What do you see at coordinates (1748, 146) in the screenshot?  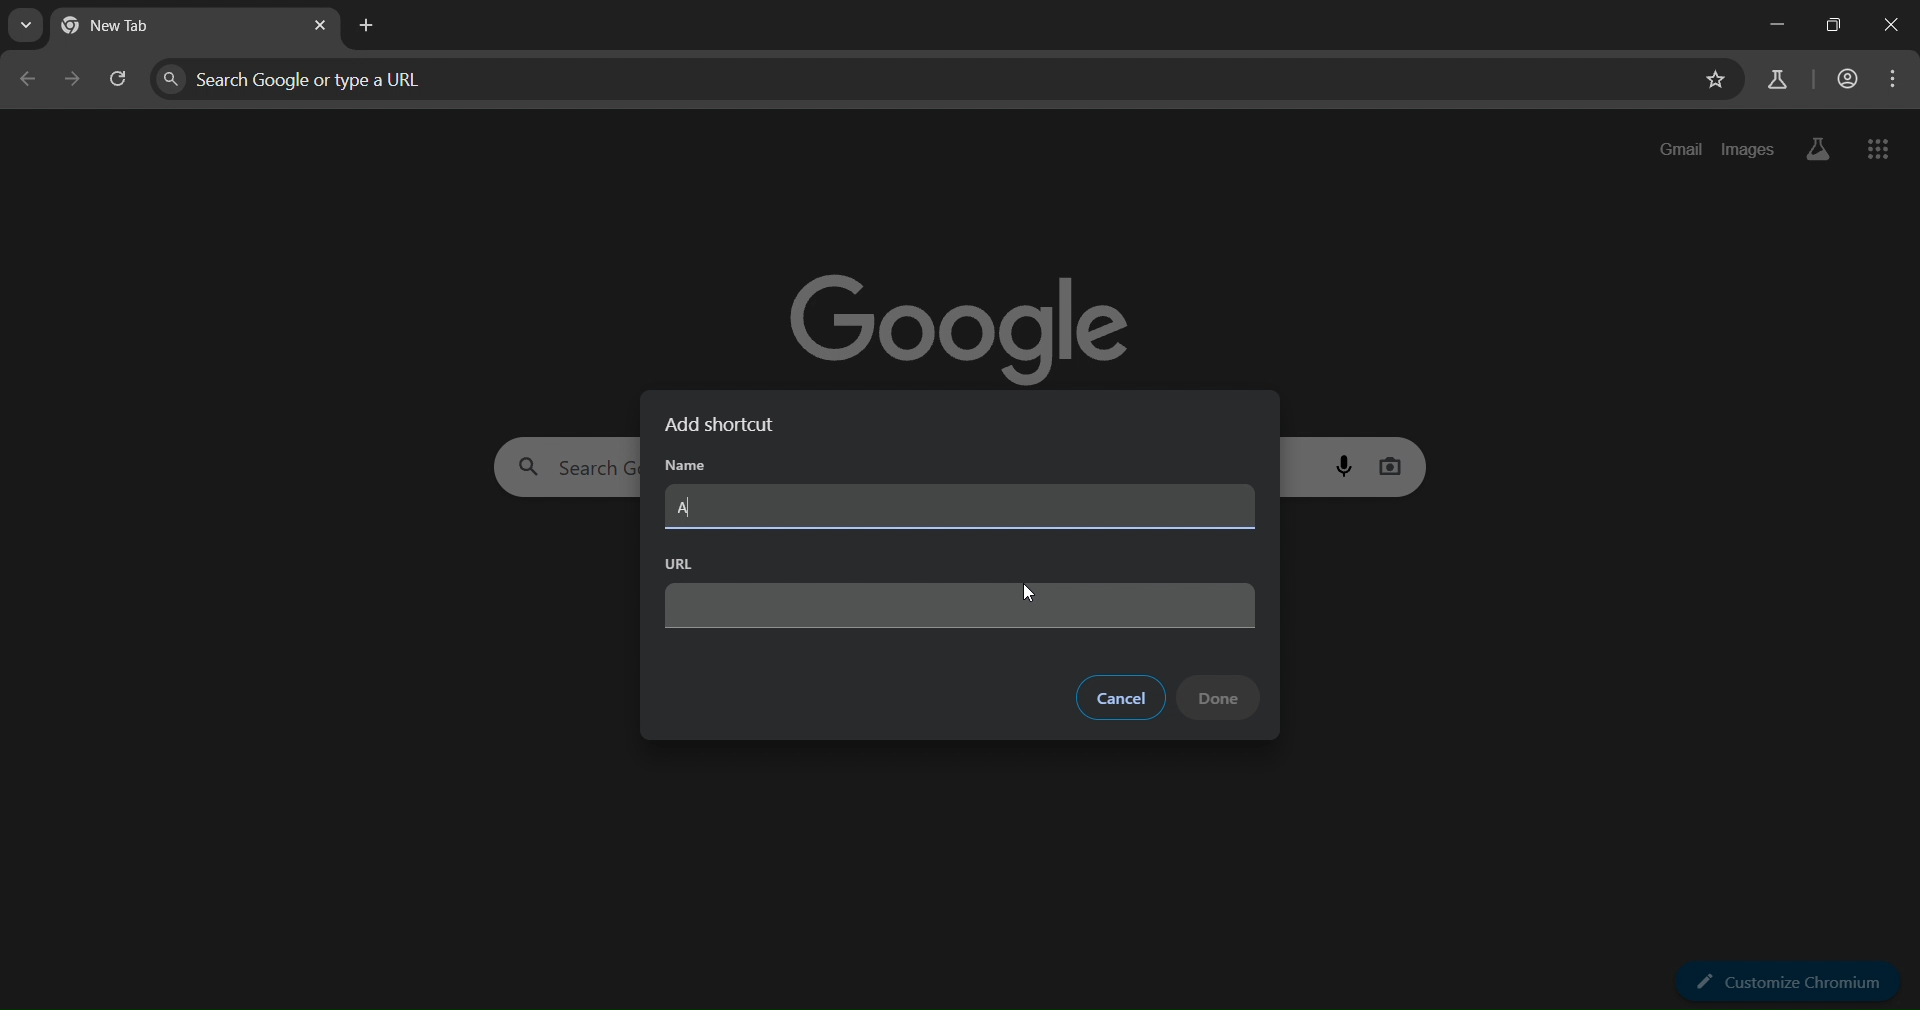 I see `images` at bounding box center [1748, 146].